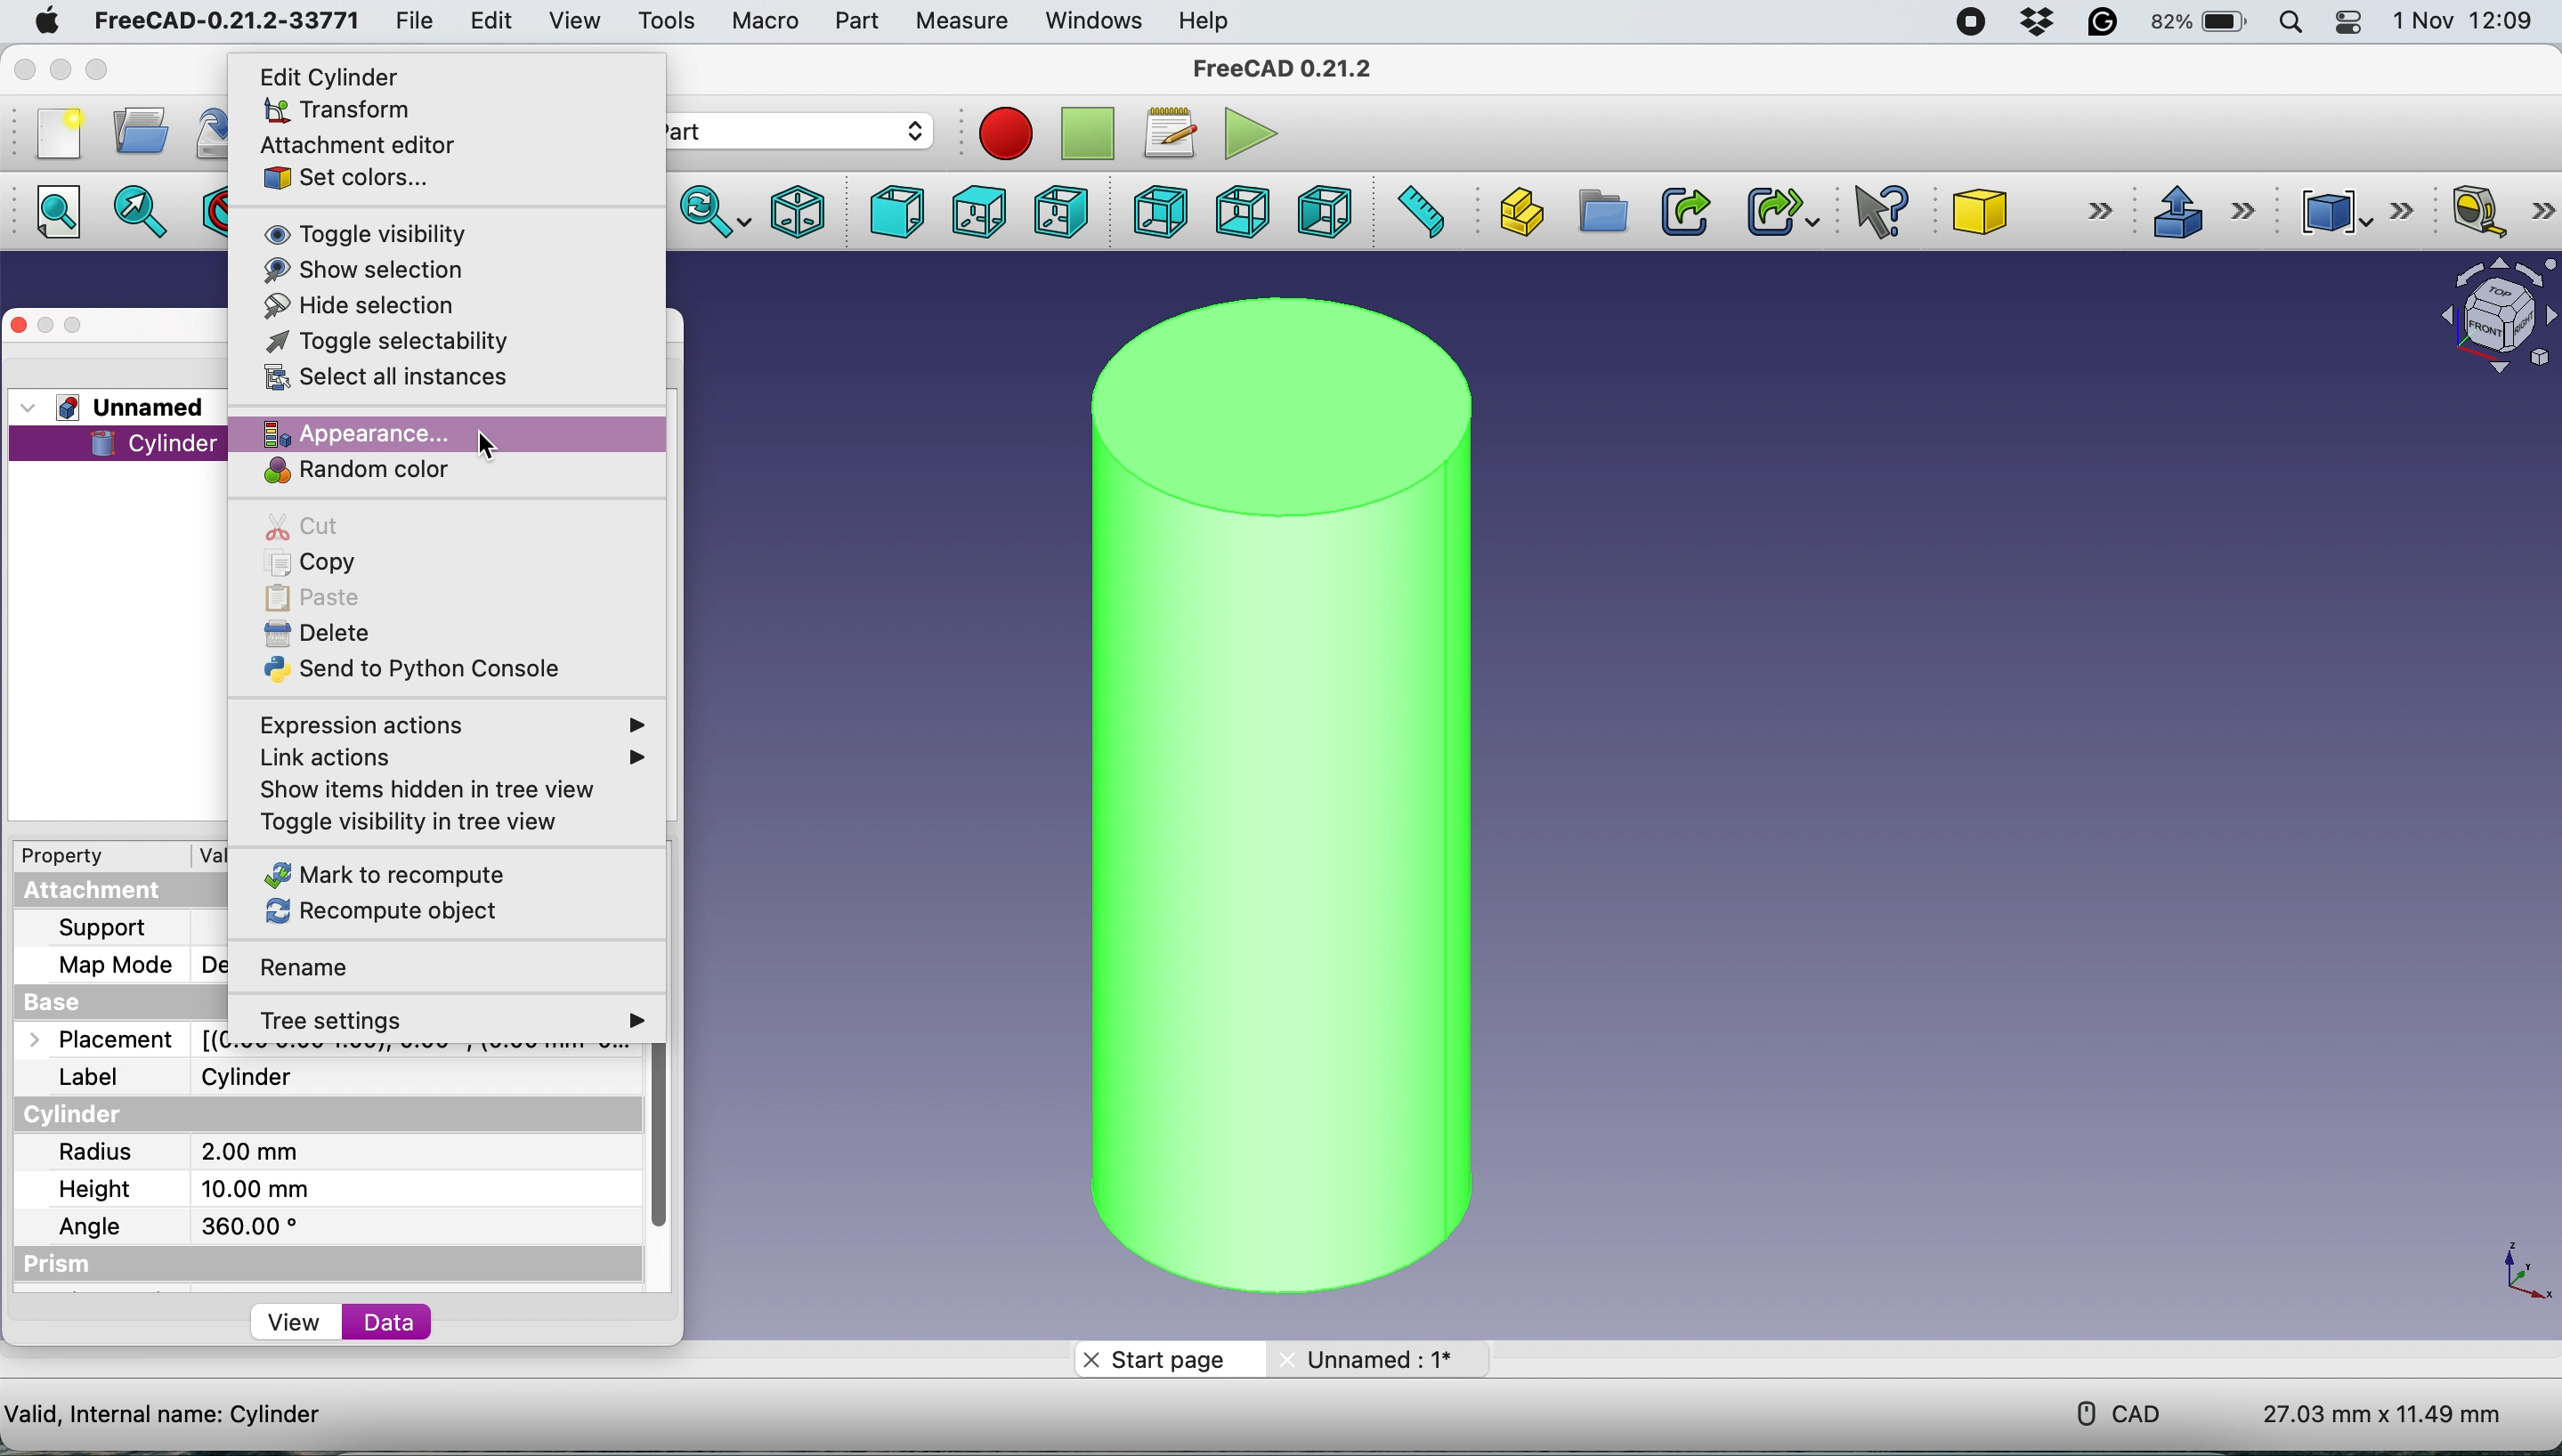 This screenshot has width=2562, height=1456. What do you see at coordinates (1975, 25) in the screenshot?
I see `screen recorder` at bounding box center [1975, 25].